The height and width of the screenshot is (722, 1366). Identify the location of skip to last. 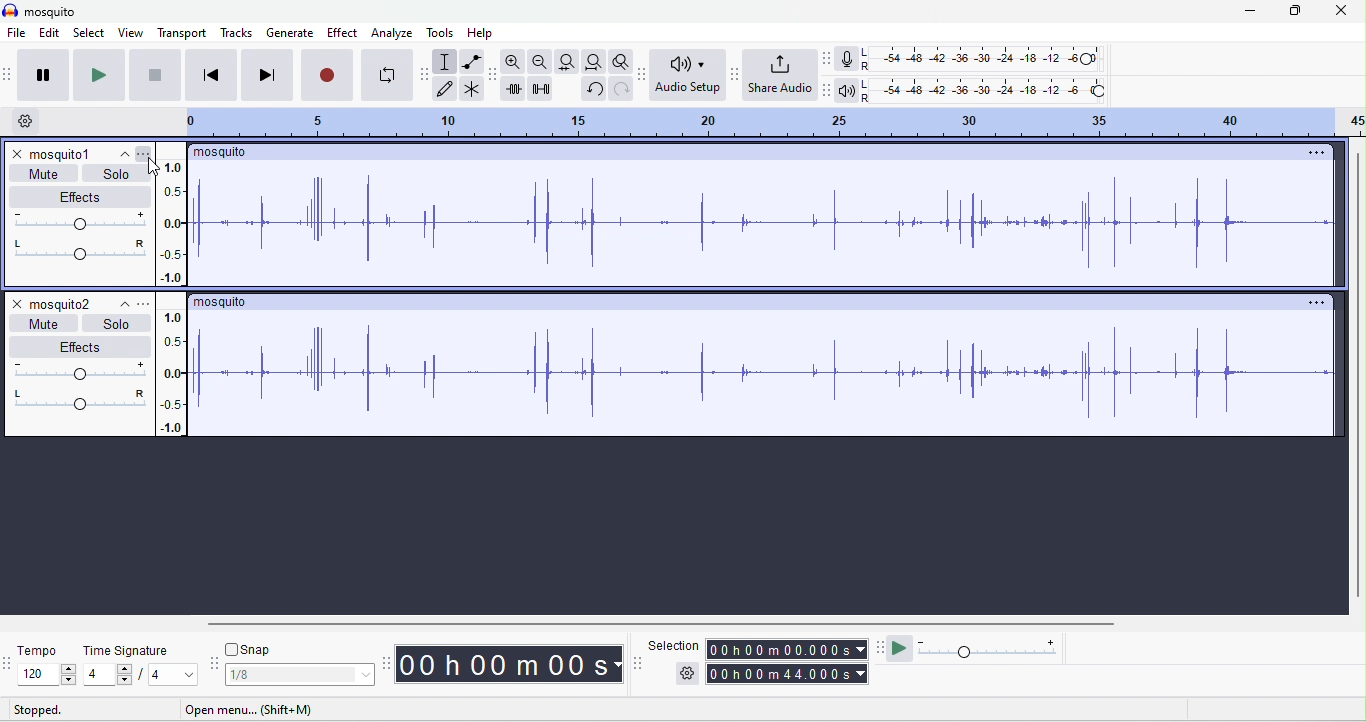
(268, 74).